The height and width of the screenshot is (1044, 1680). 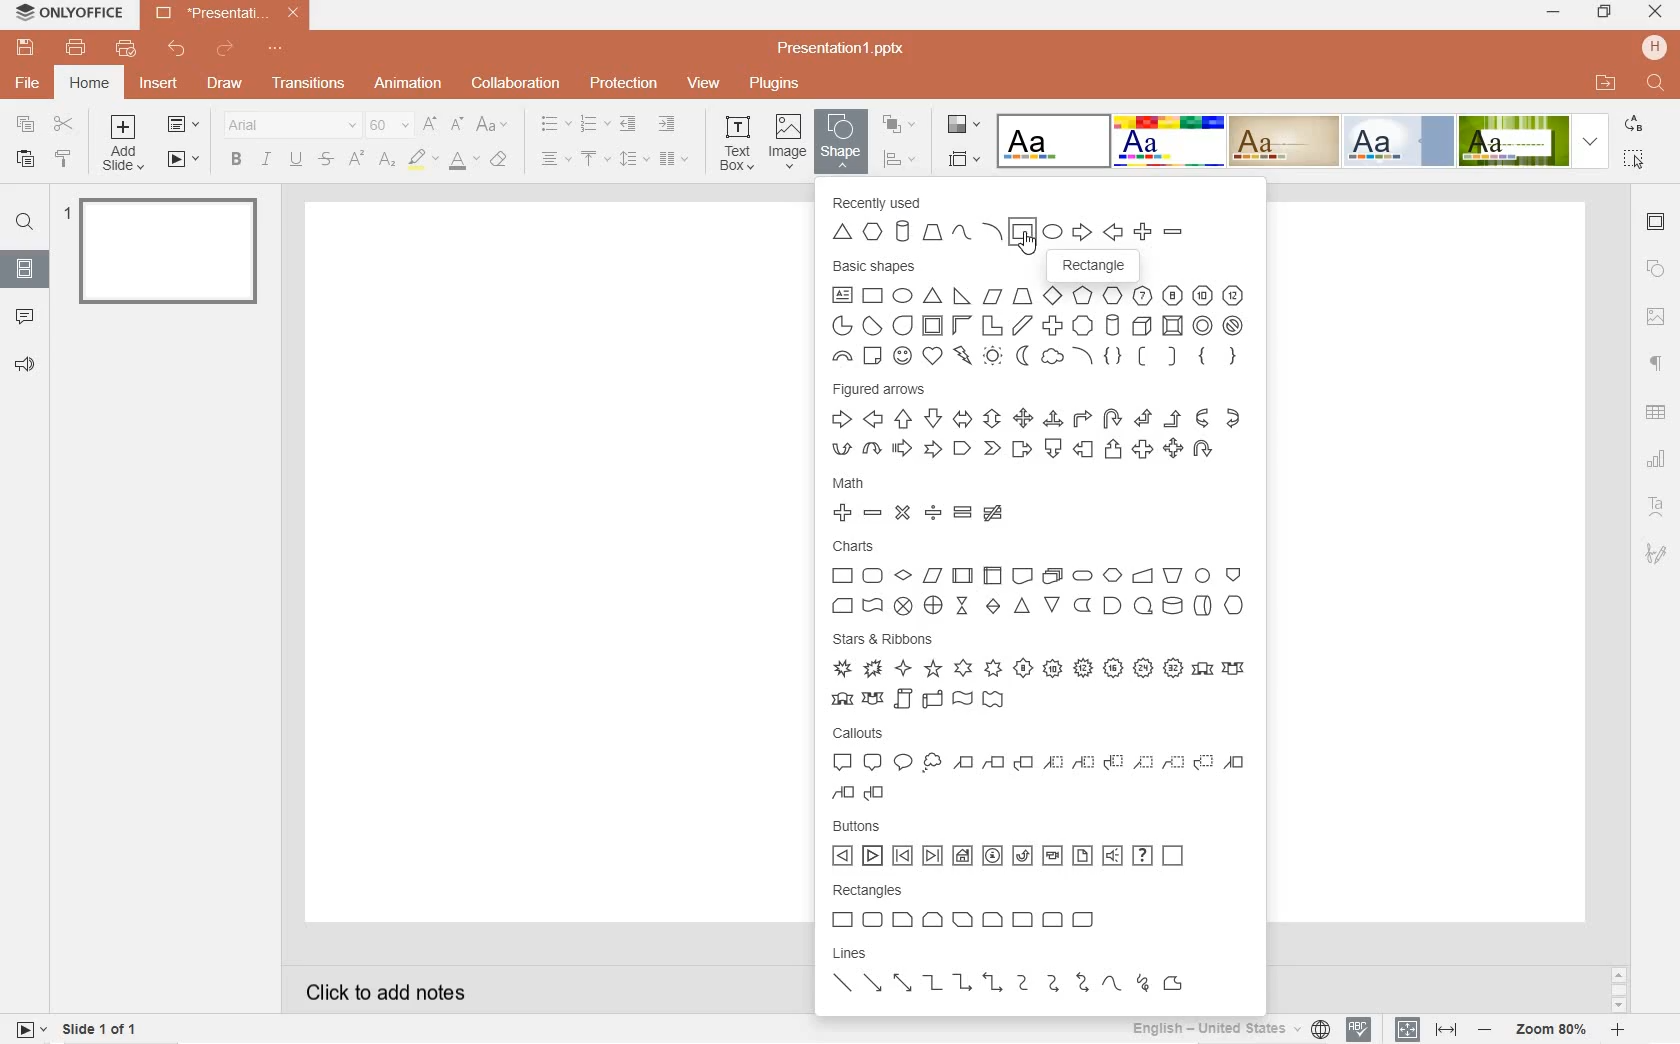 What do you see at coordinates (843, 793) in the screenshot?
I see `Line Callout 2 (border and accent bar)` at bounding box center [843, 793].